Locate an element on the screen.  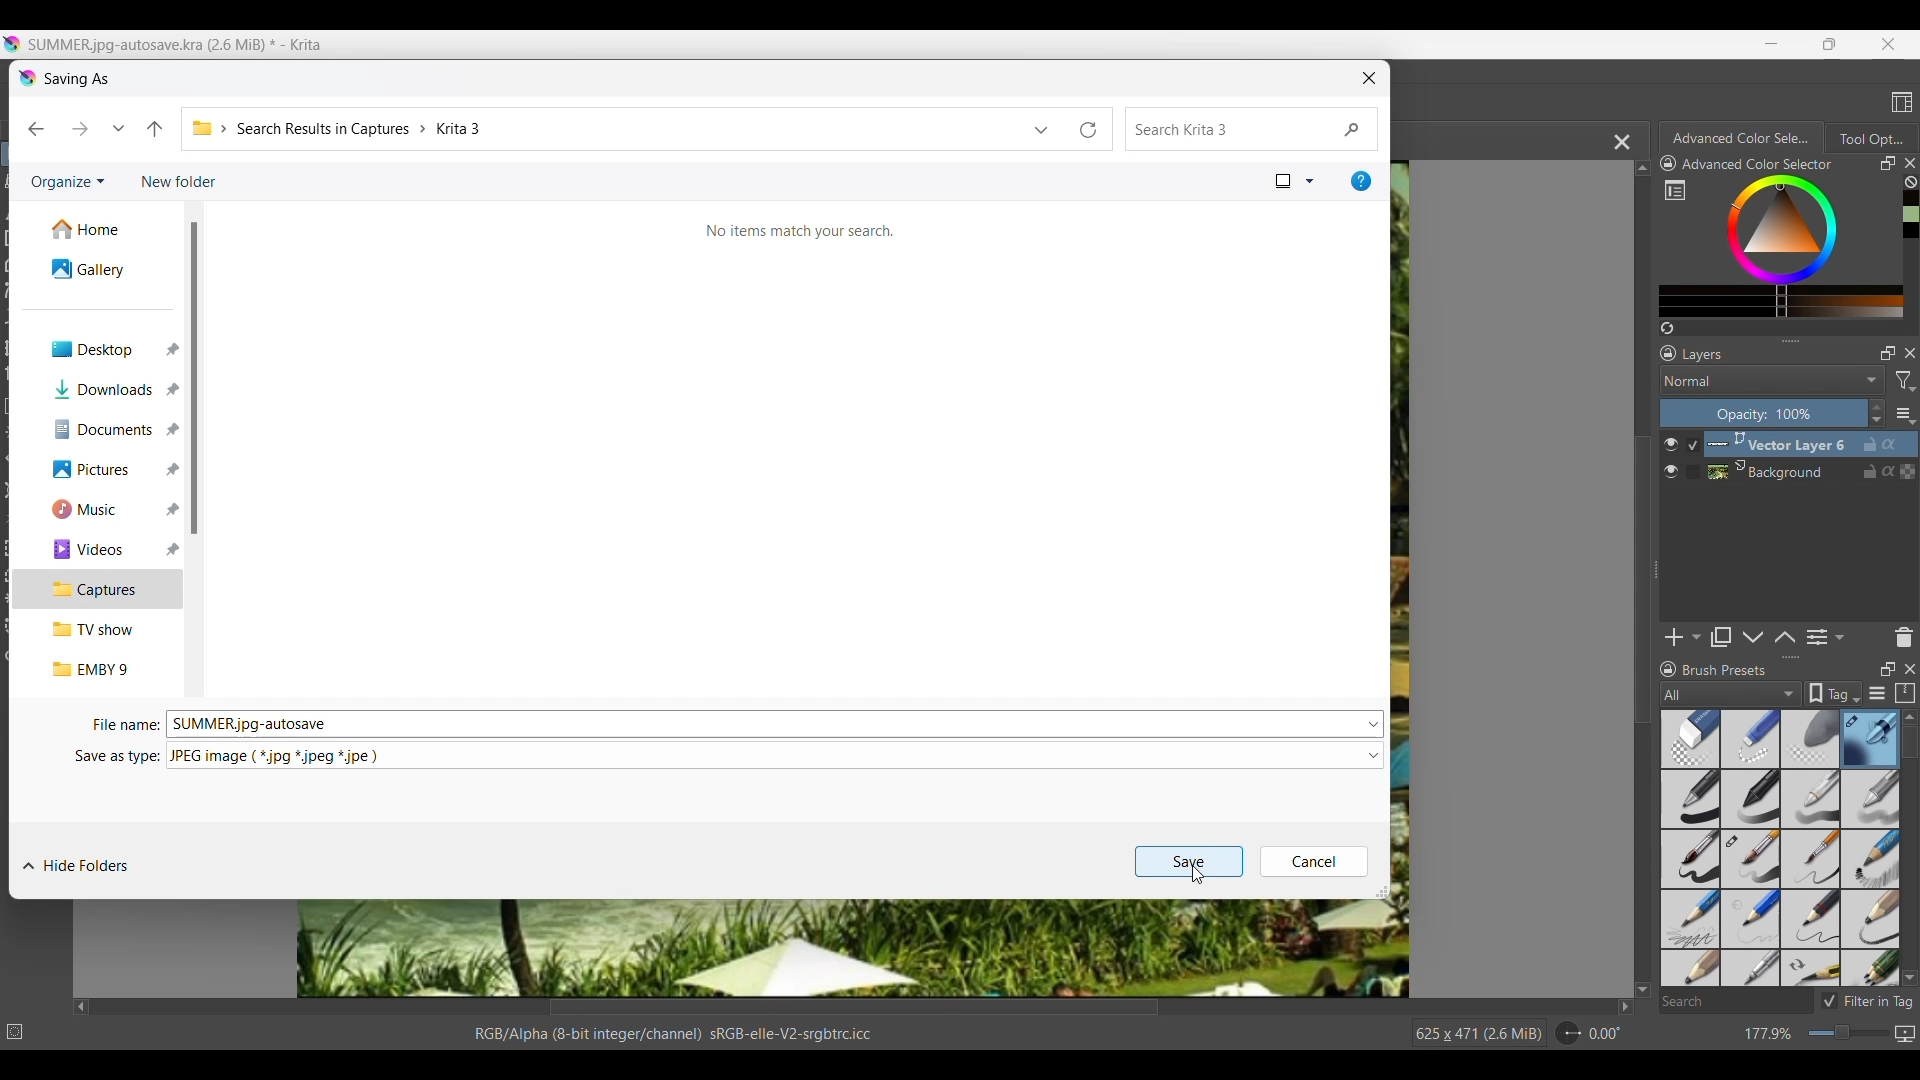
Vector layer is located at coordinates (1811, 444).